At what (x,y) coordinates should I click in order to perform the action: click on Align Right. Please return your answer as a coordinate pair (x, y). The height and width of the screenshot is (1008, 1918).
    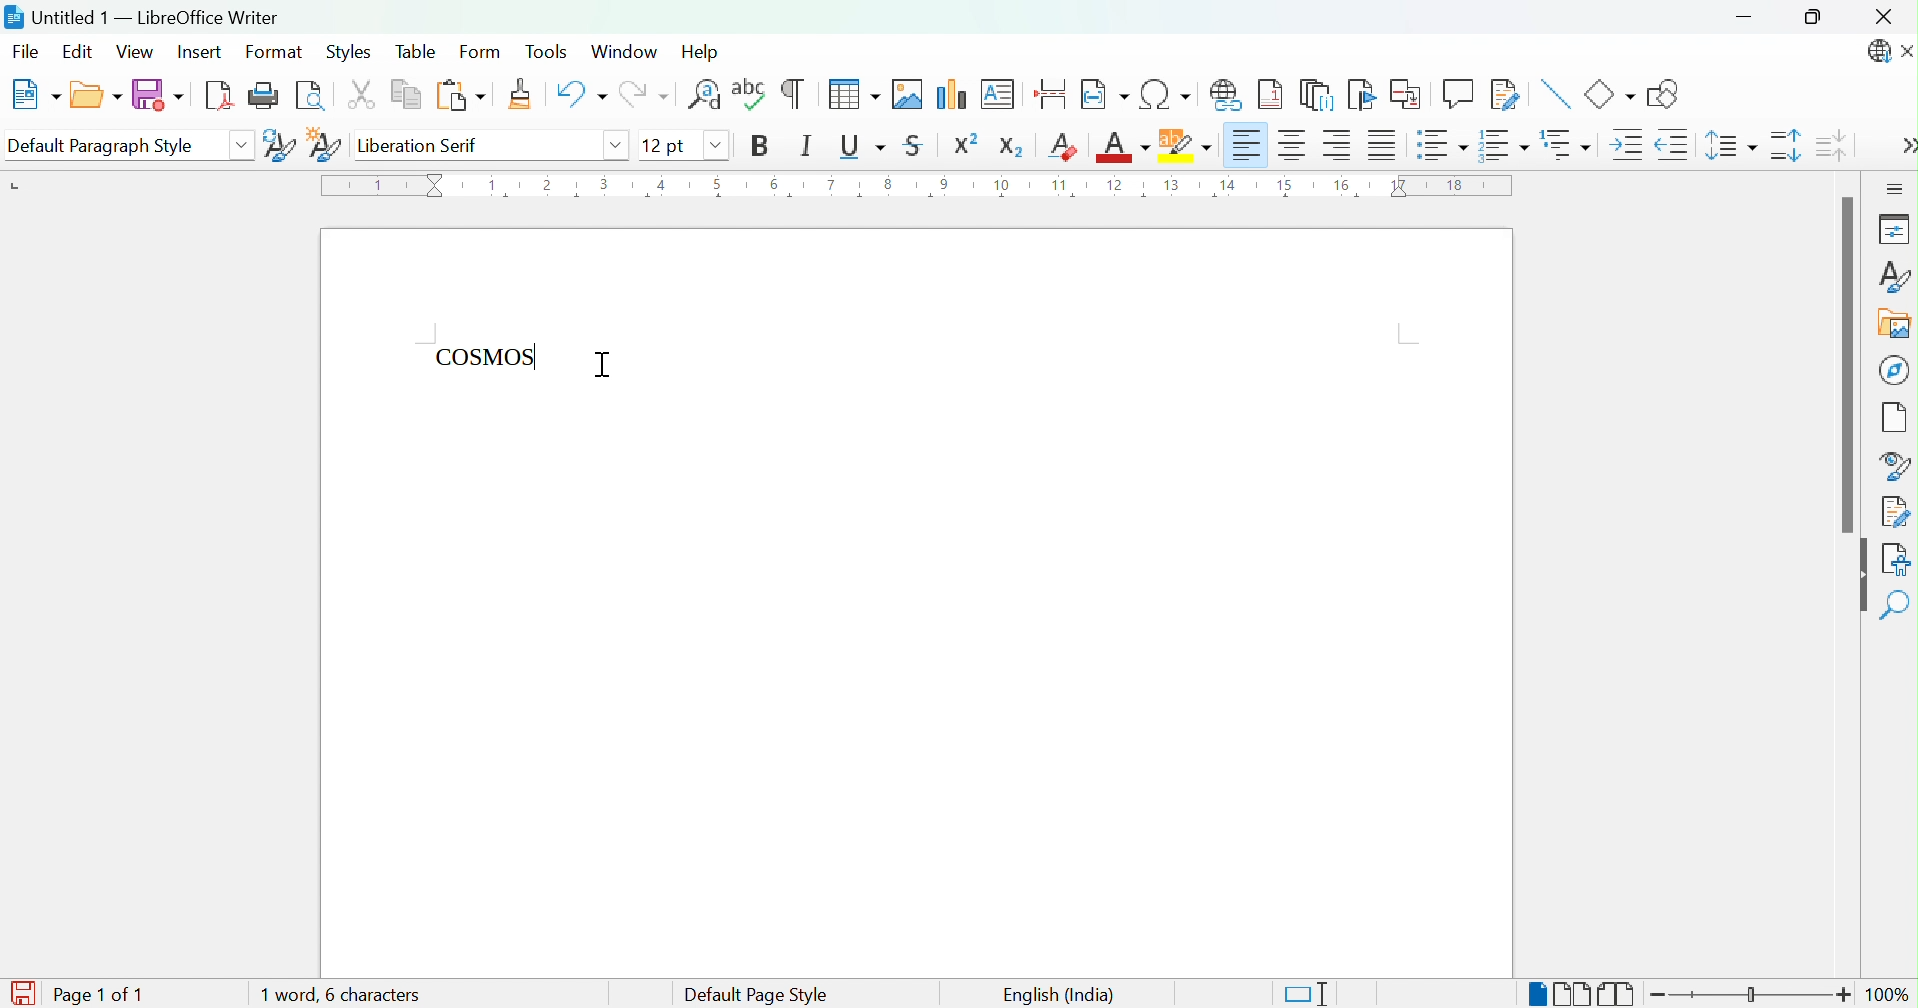
    Looking at the image, I should click on (1338, 146).